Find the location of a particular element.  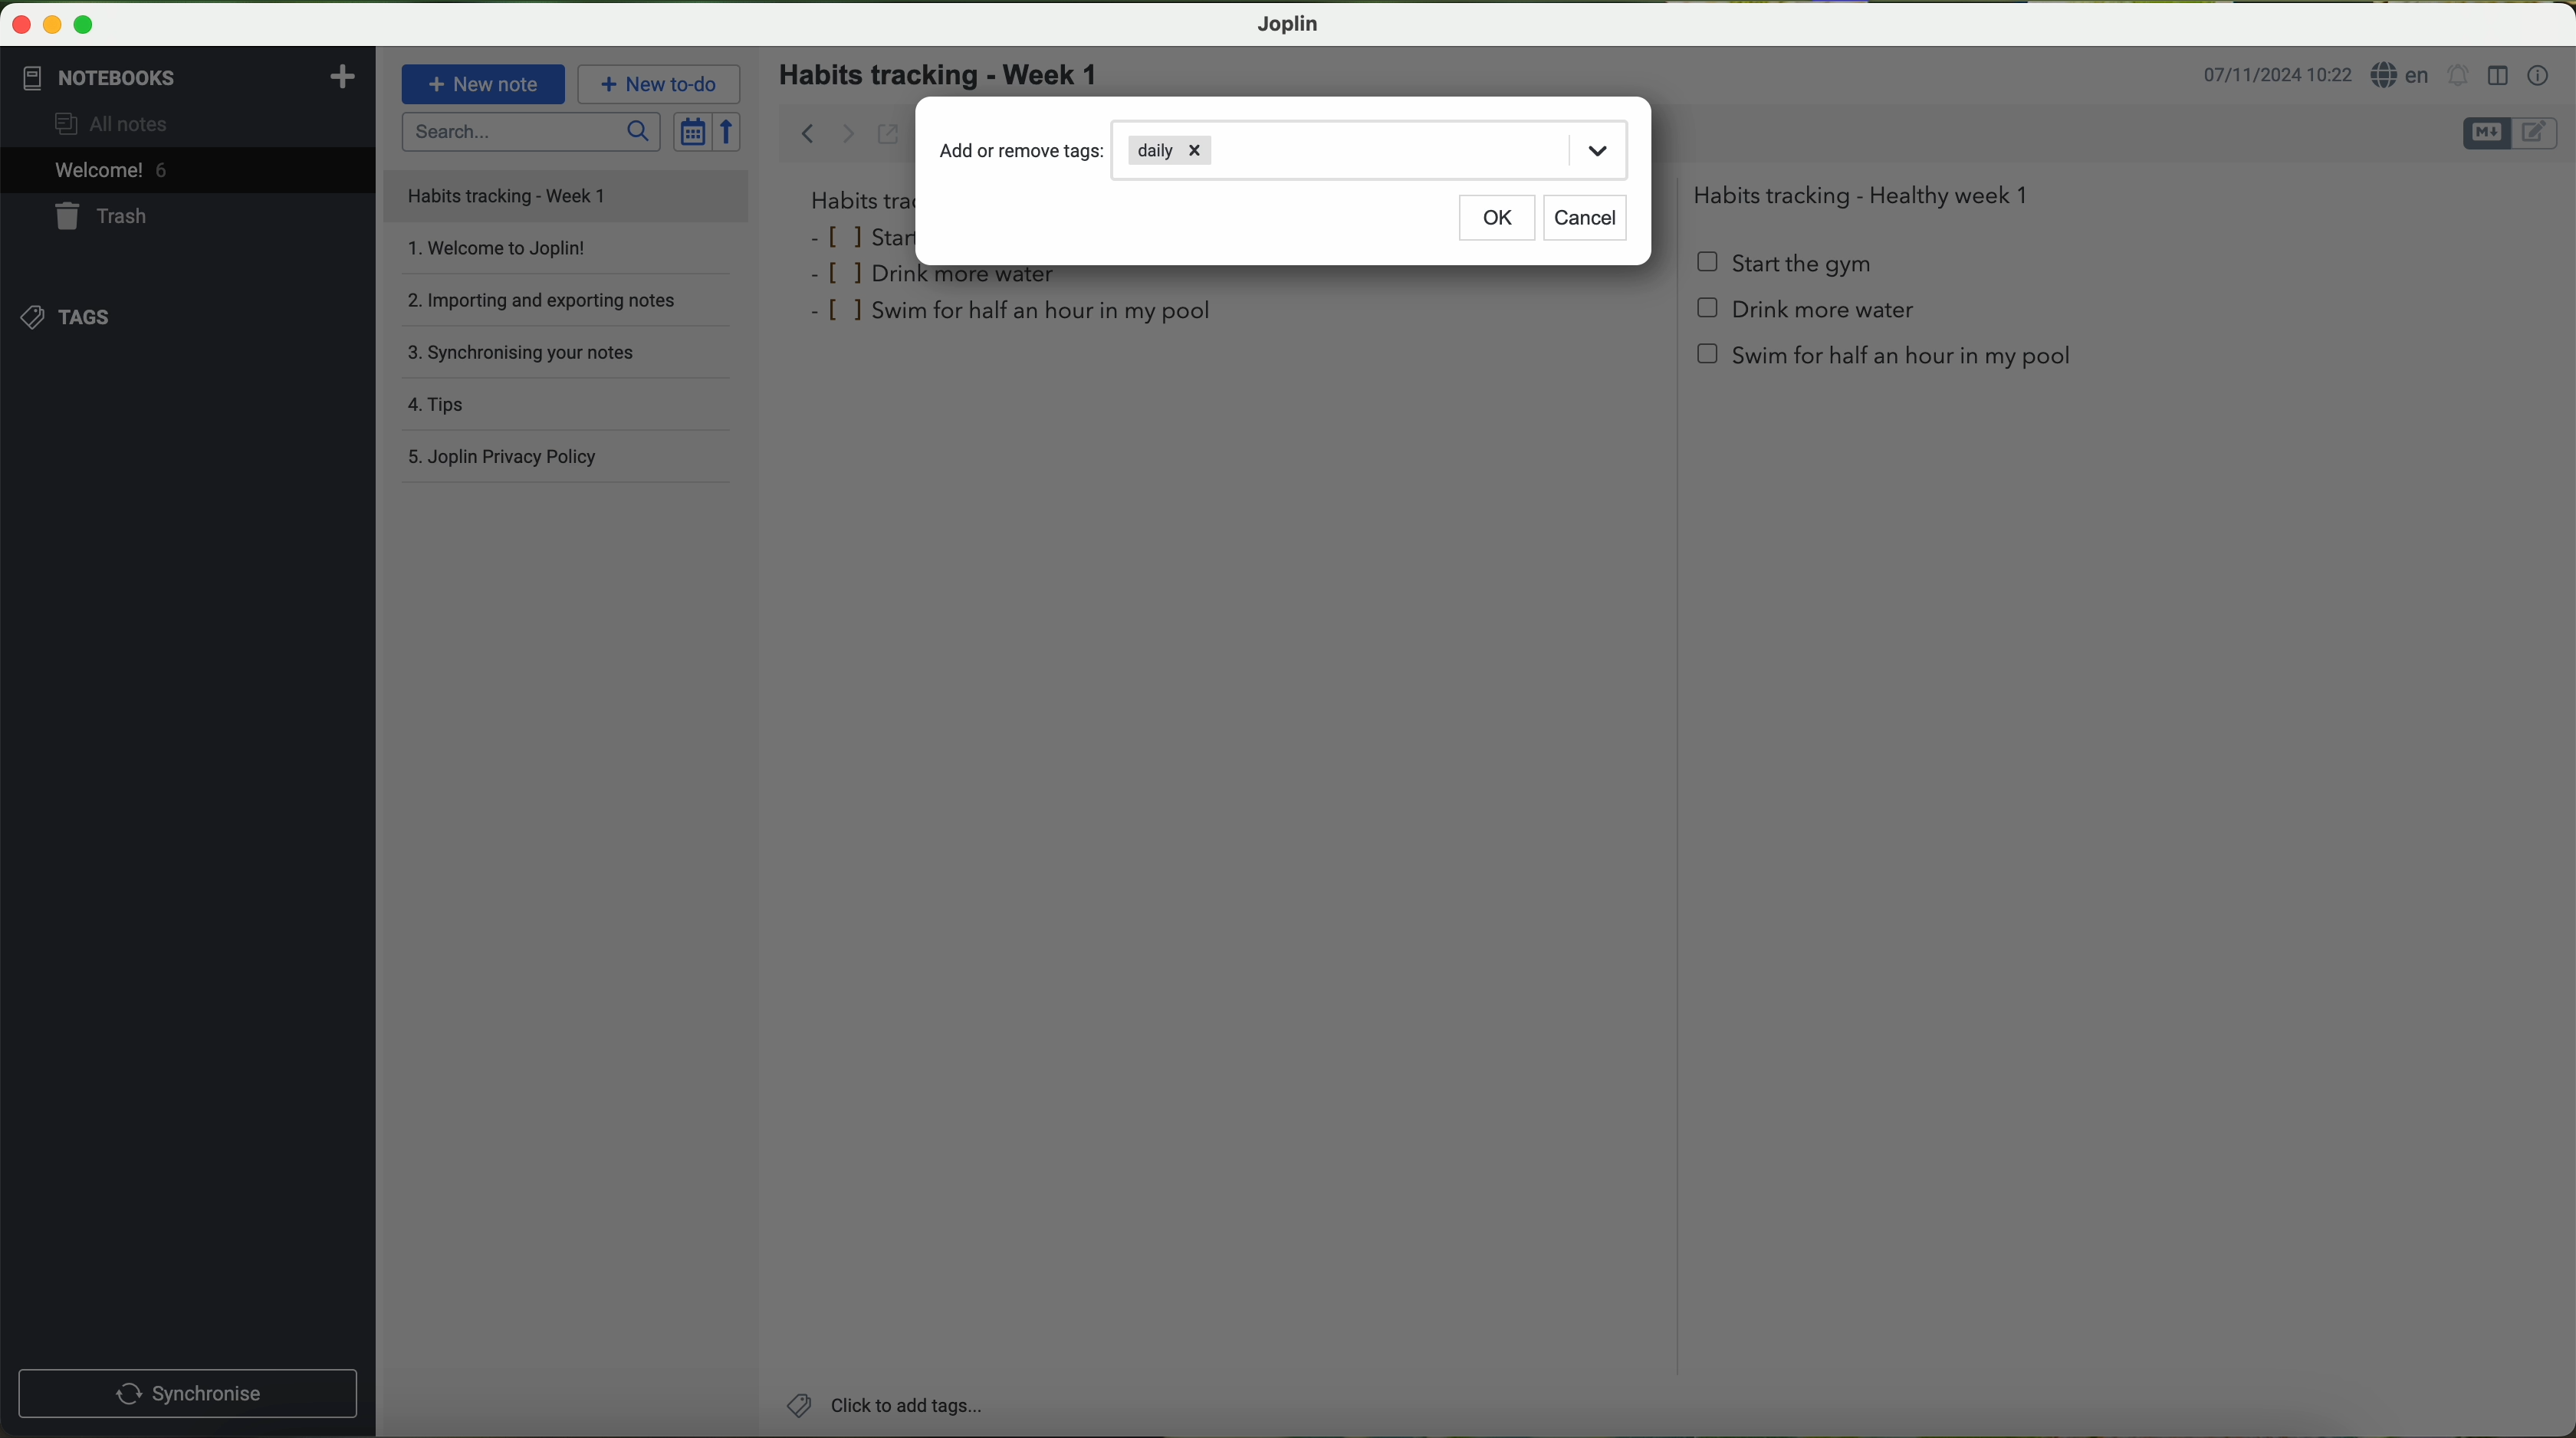

language is located at coordinates (2402, 74).